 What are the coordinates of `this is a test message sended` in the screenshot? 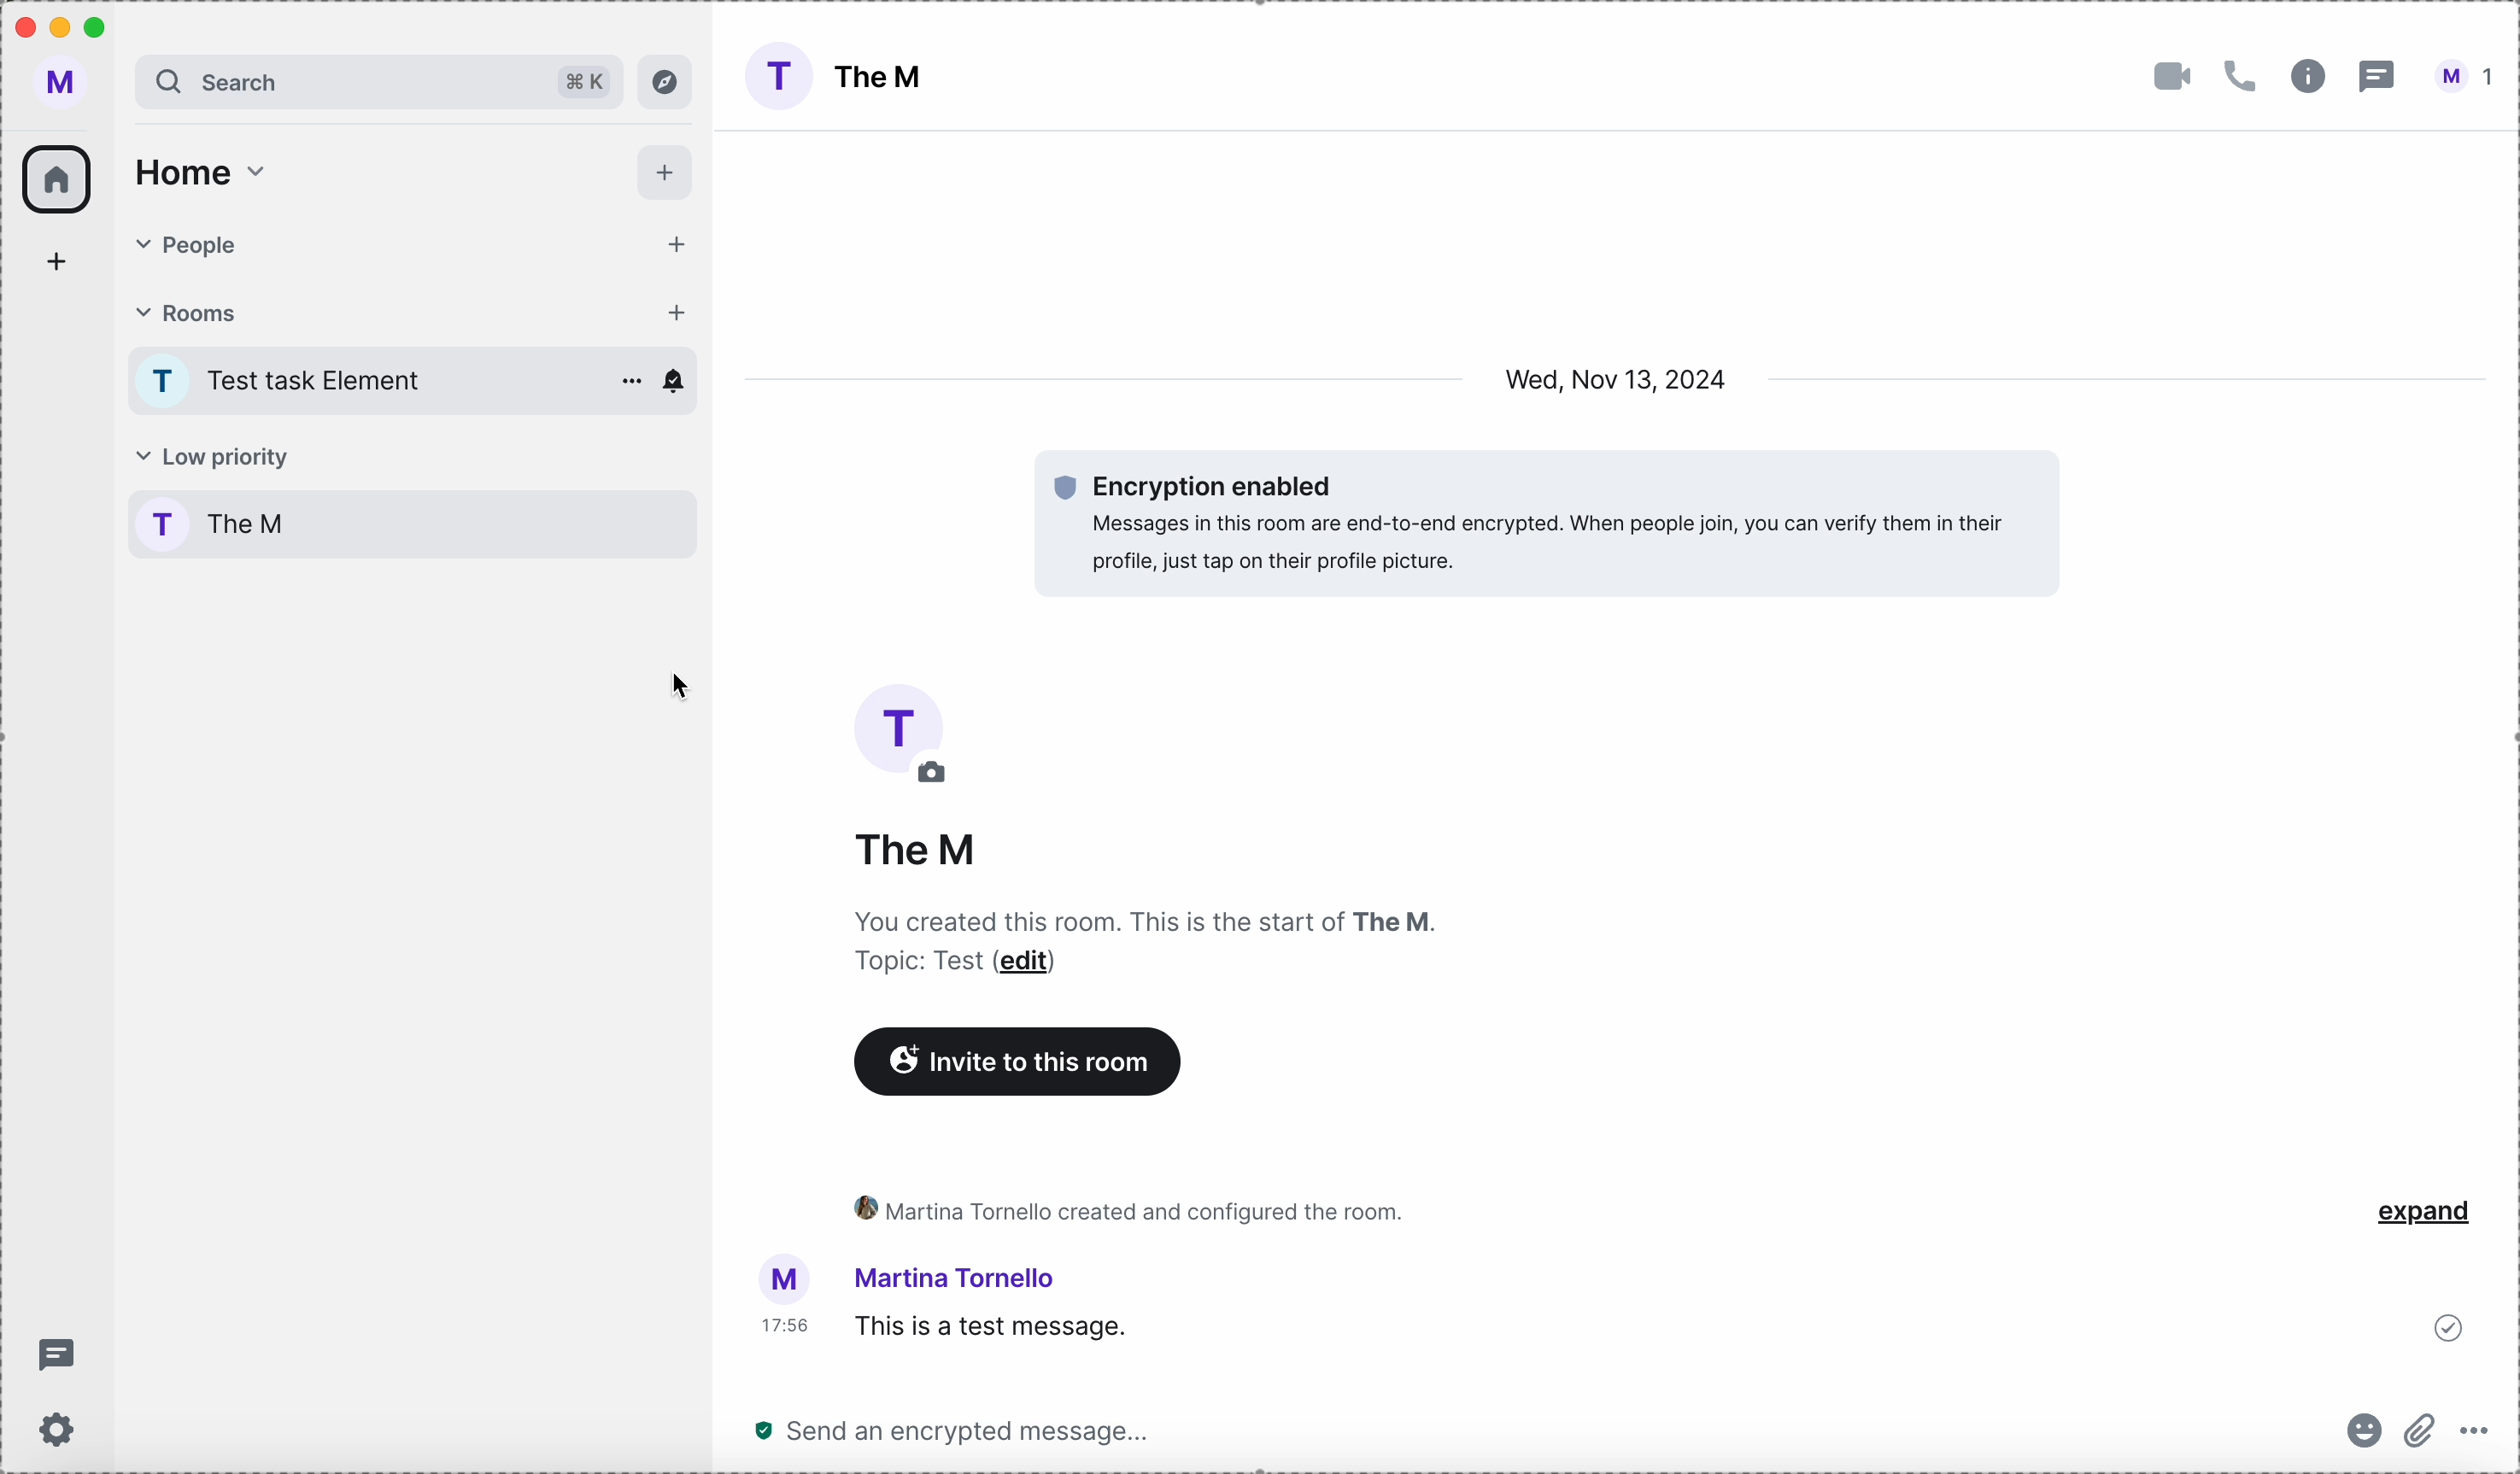 It's located at (1595, 1325).